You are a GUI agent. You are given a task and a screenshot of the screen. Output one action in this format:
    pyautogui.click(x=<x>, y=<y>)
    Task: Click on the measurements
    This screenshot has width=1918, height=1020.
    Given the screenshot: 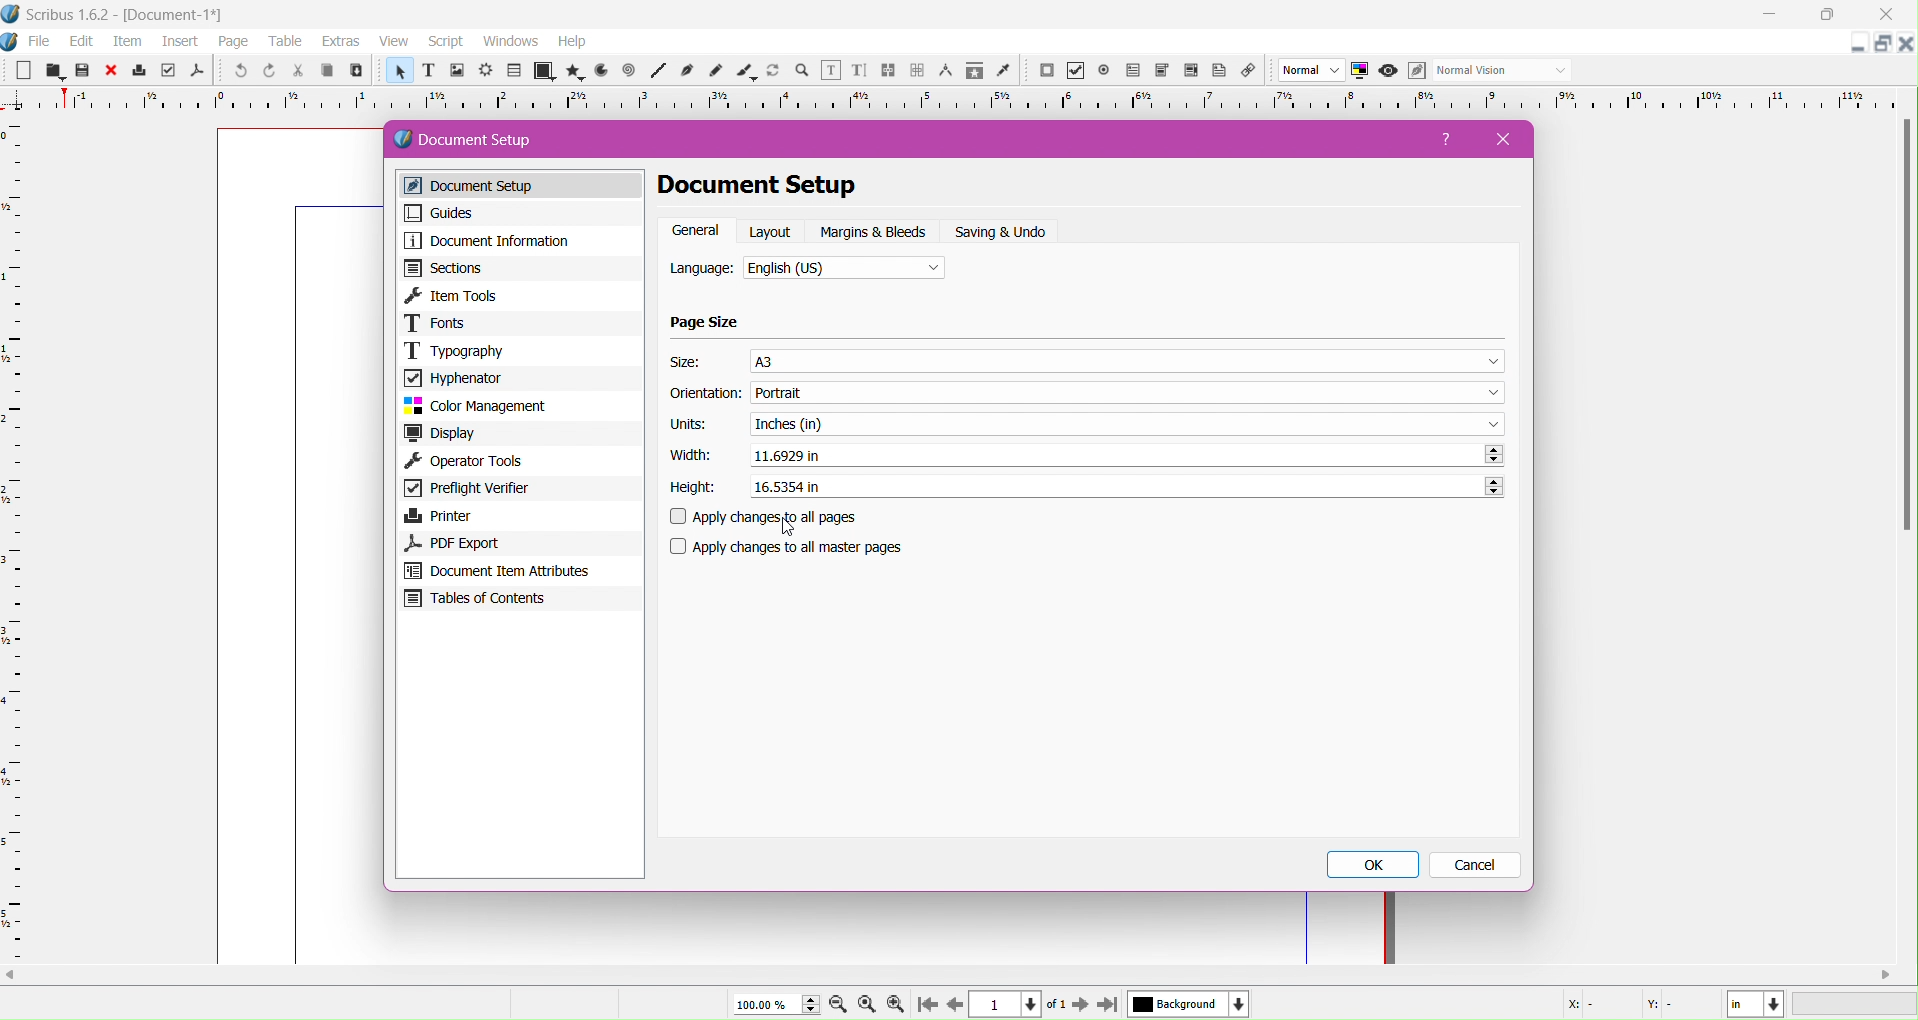 What is the action you would take?
    pyautogui.click(x=945, y=72)
    